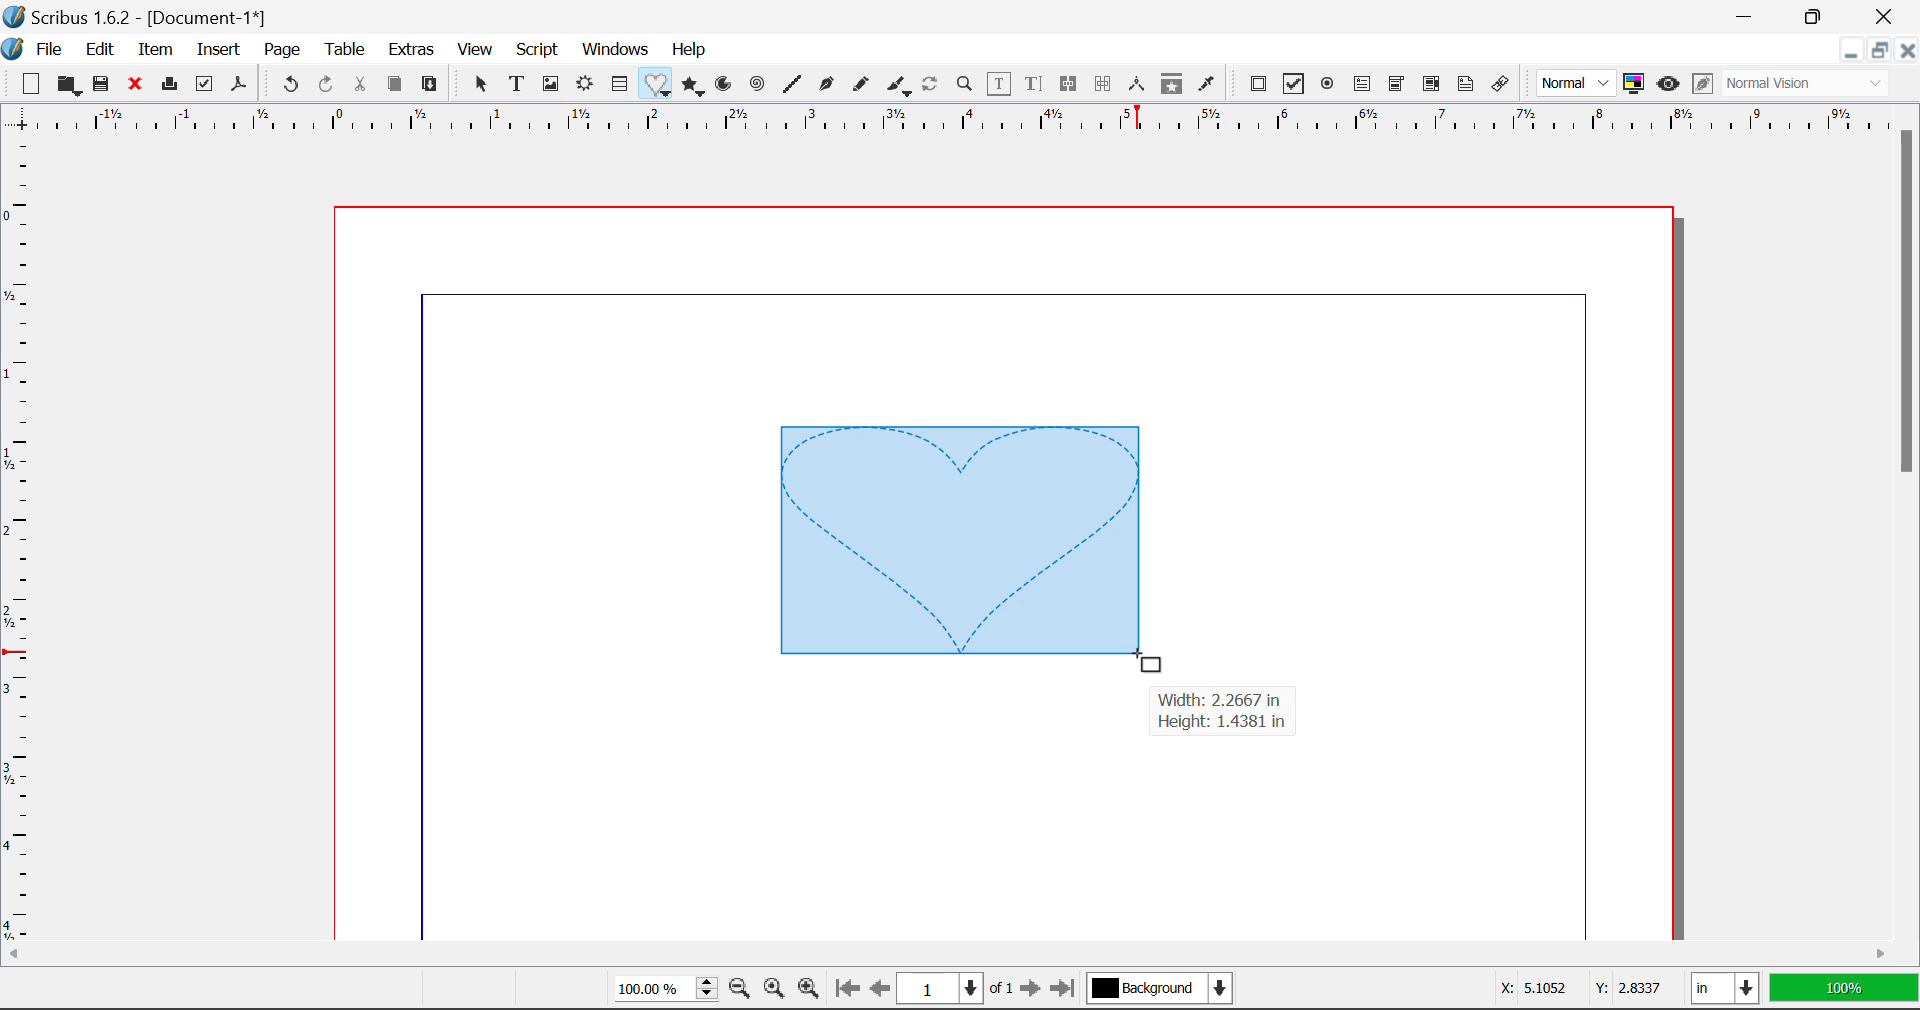  What do you see at coordinates (70, 85) in the screenshot?
I see `Open` at bounding box center [70, 85].